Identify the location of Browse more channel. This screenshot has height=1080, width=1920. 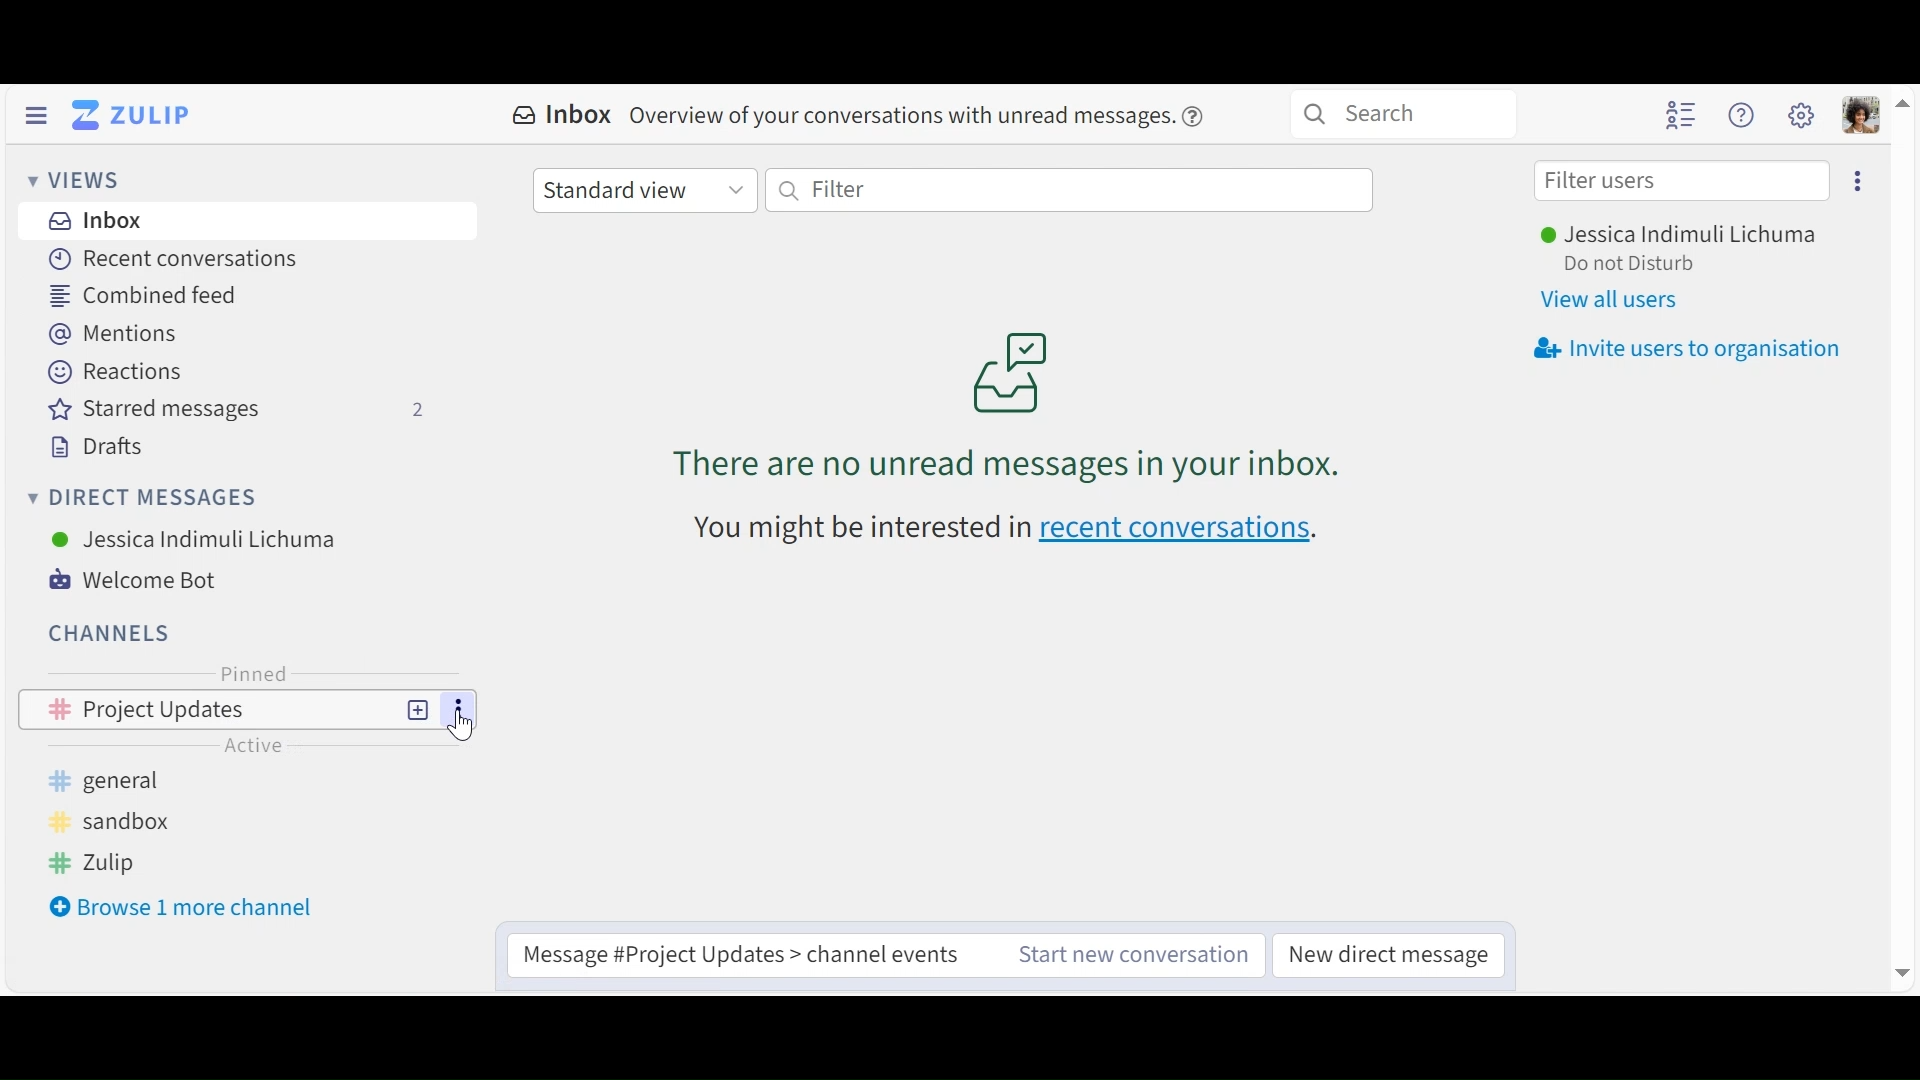
(185, 906).